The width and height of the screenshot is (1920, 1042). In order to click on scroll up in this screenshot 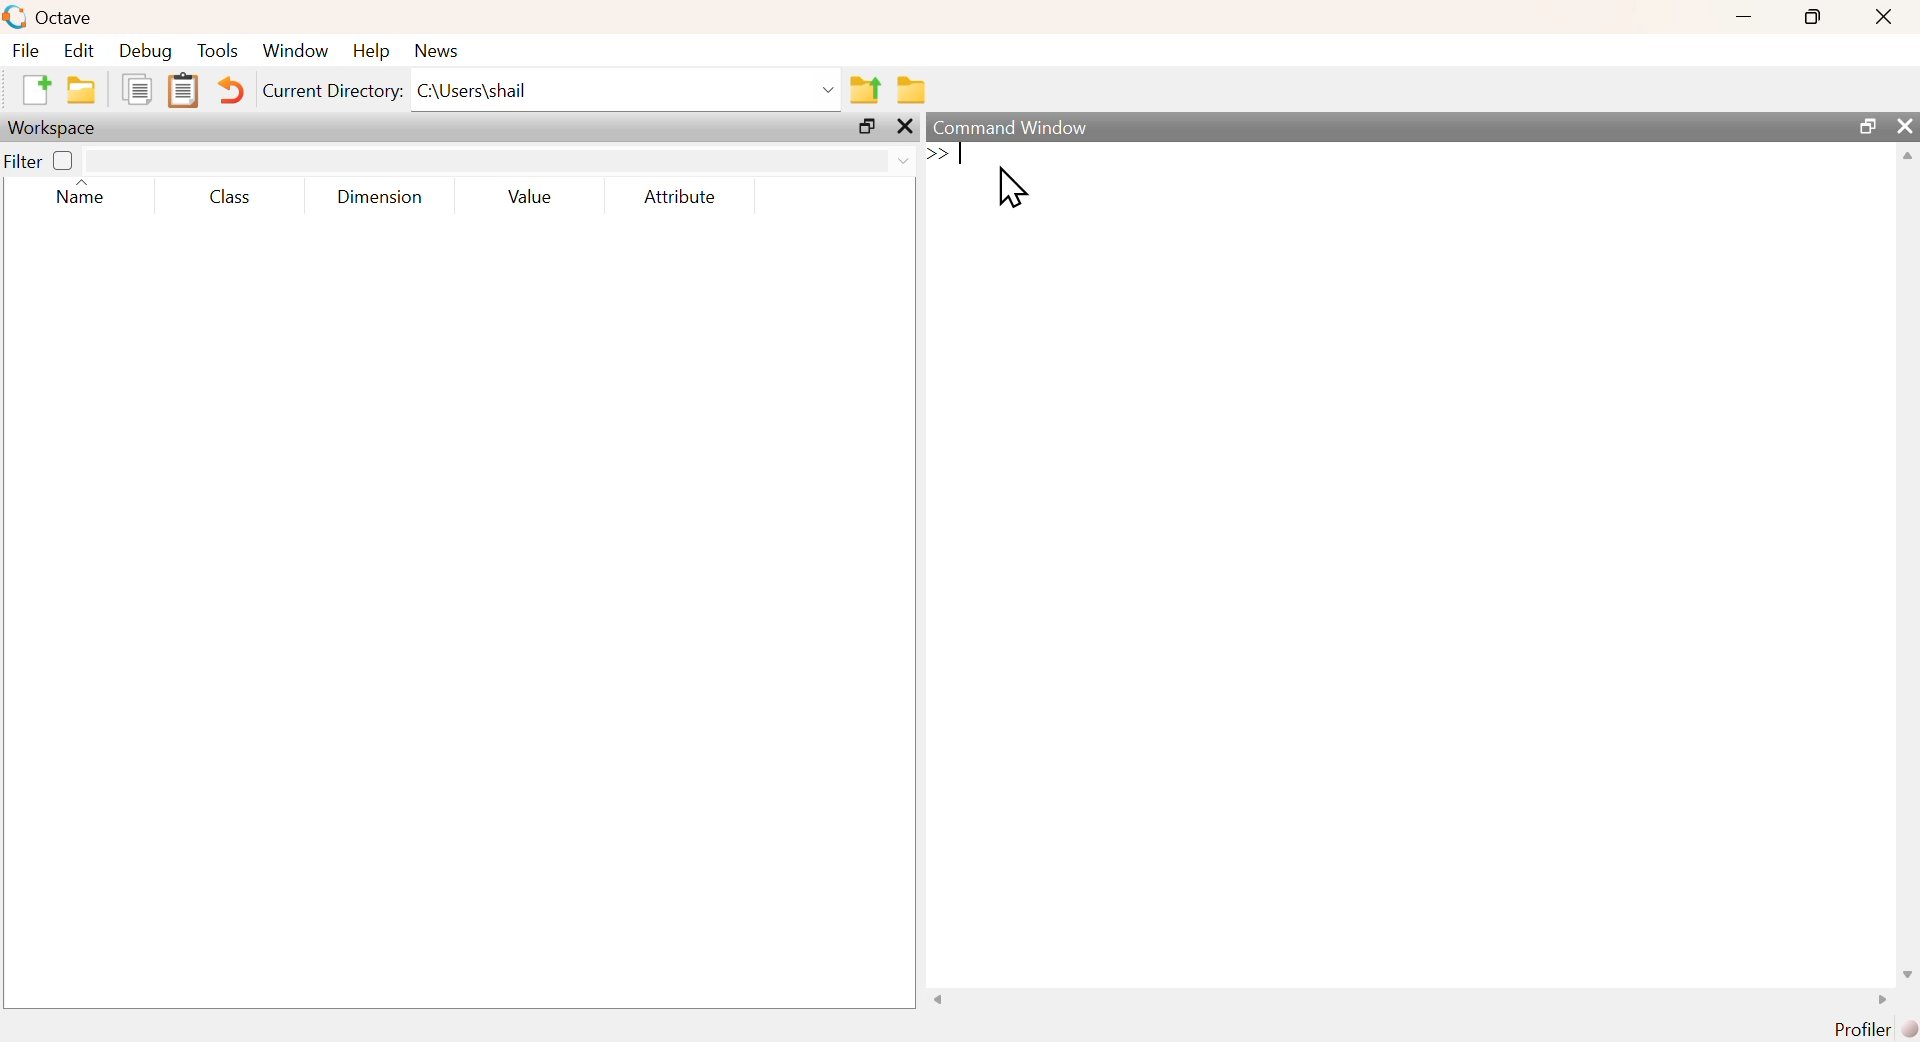, I will do `click(1907, 155)`.